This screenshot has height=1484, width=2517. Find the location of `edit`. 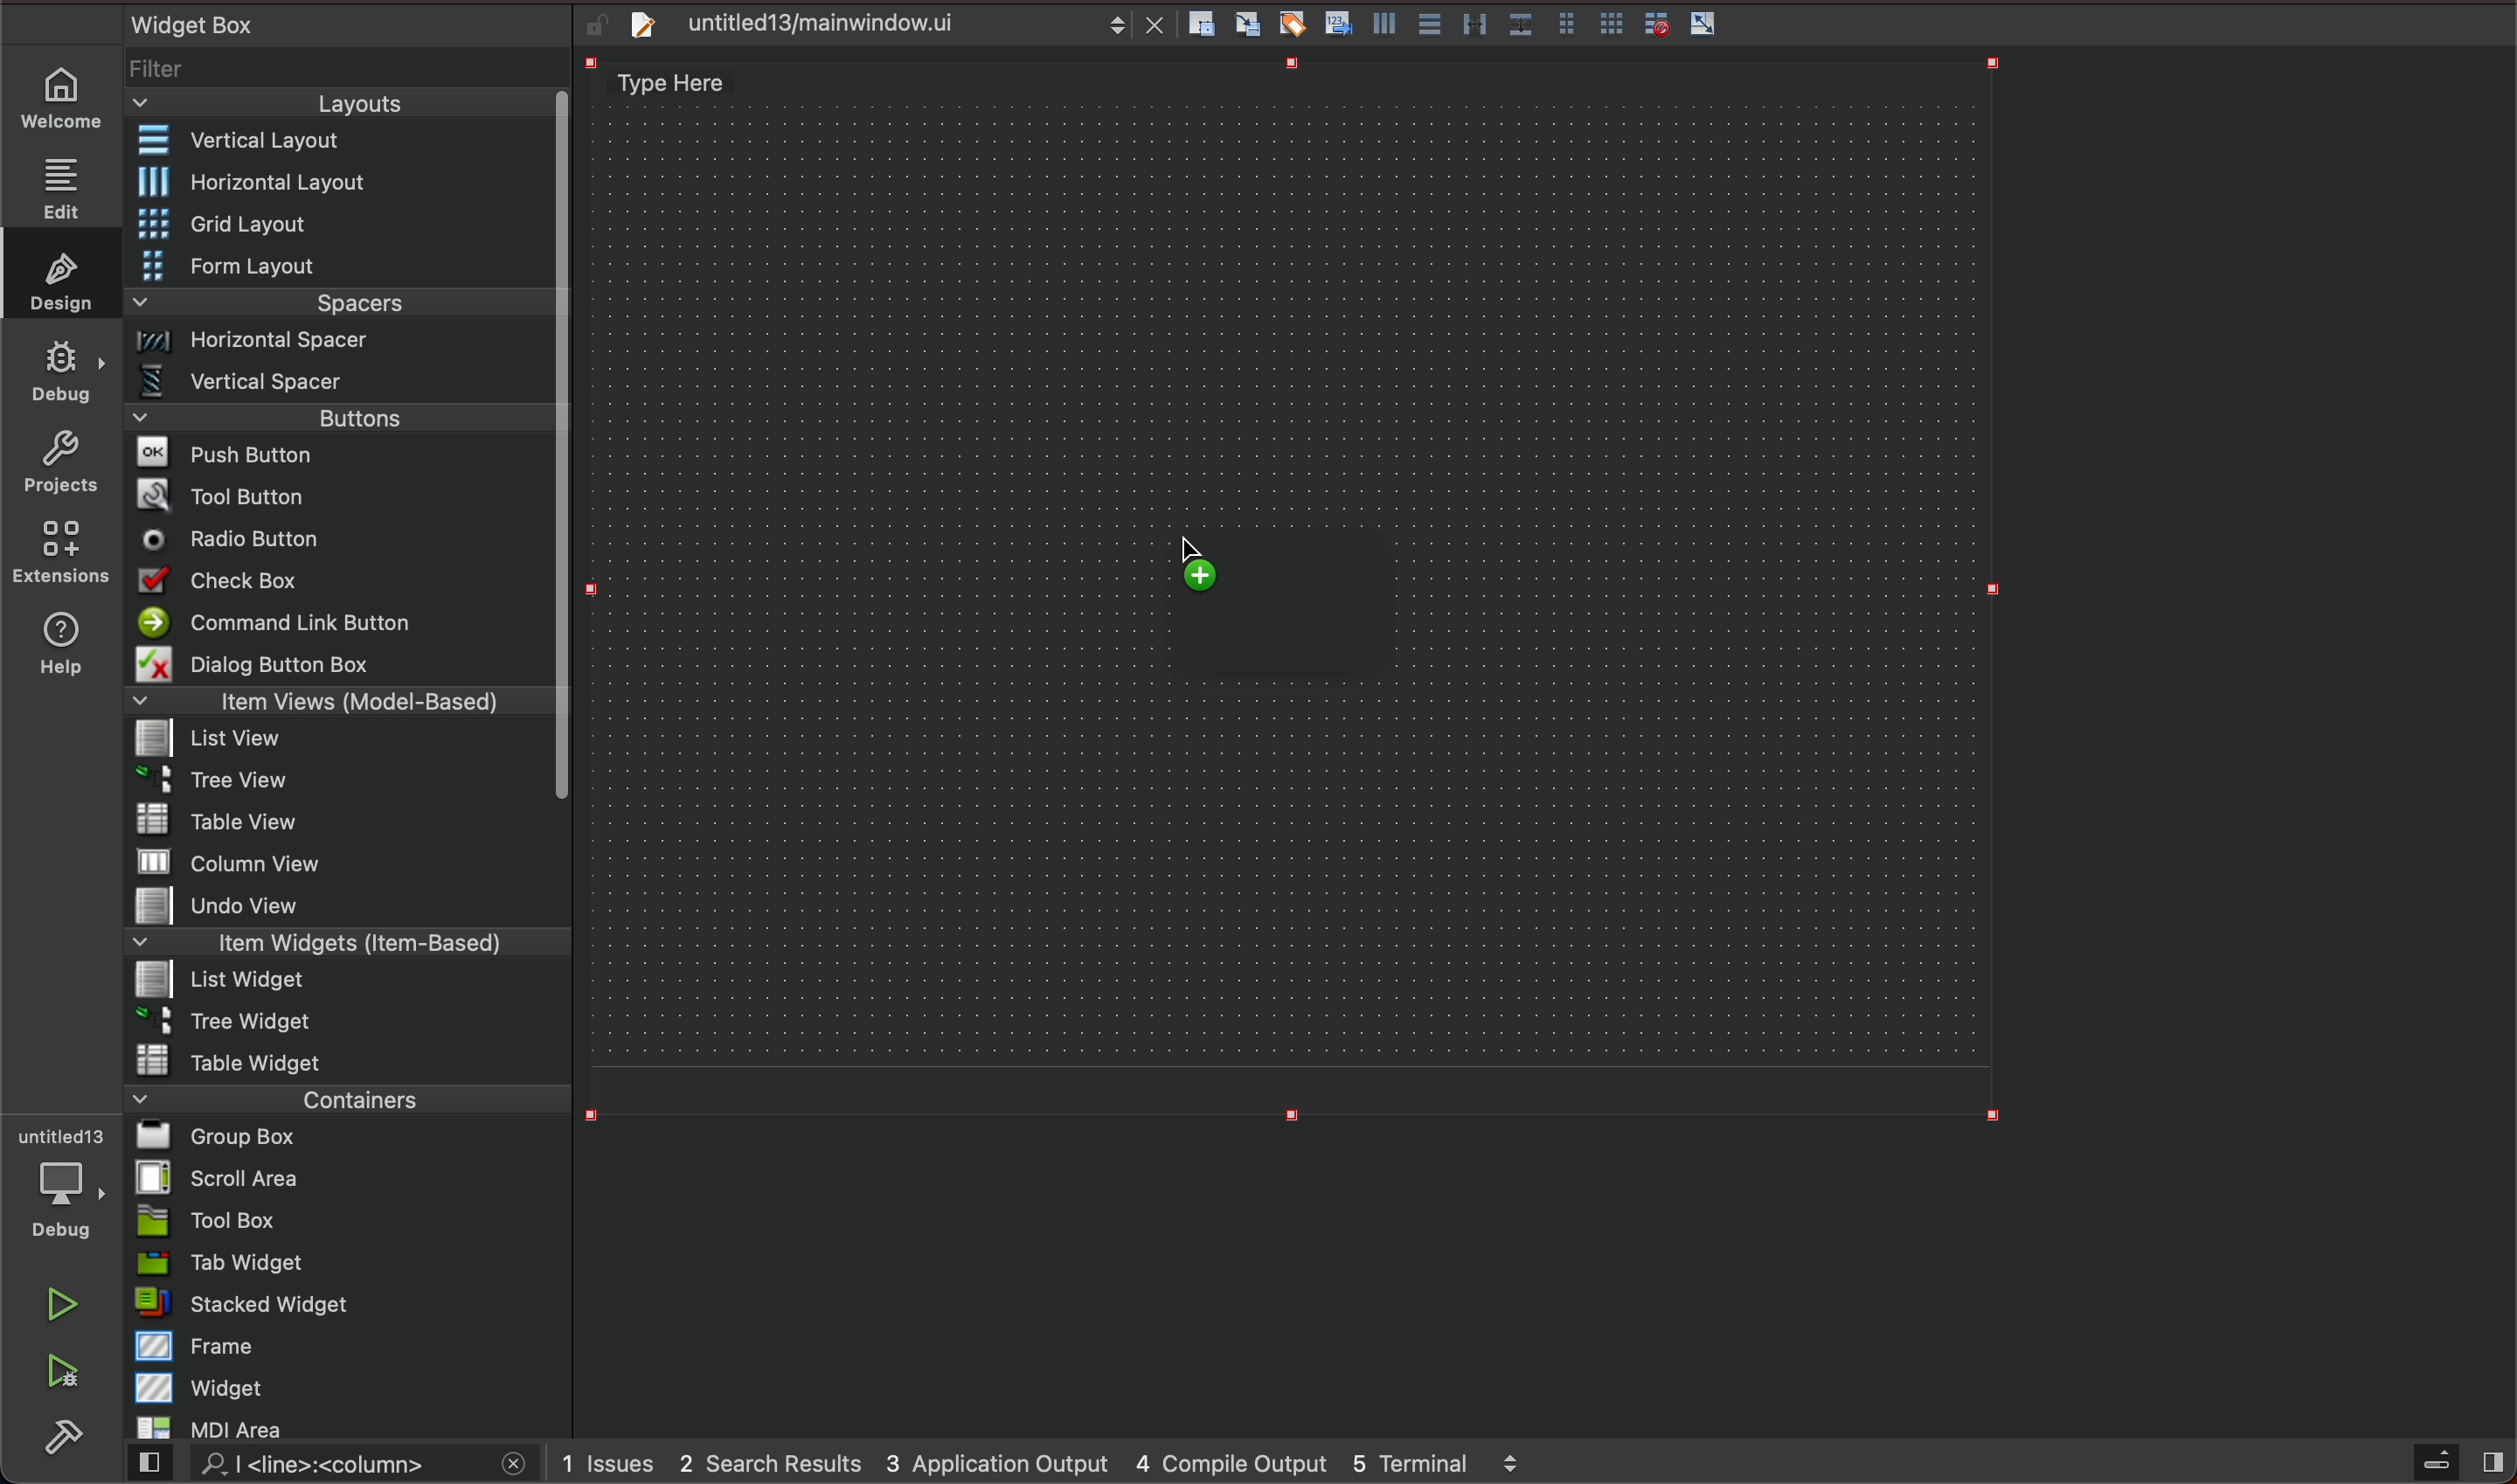

edit is located at coordinates (1294, 22).